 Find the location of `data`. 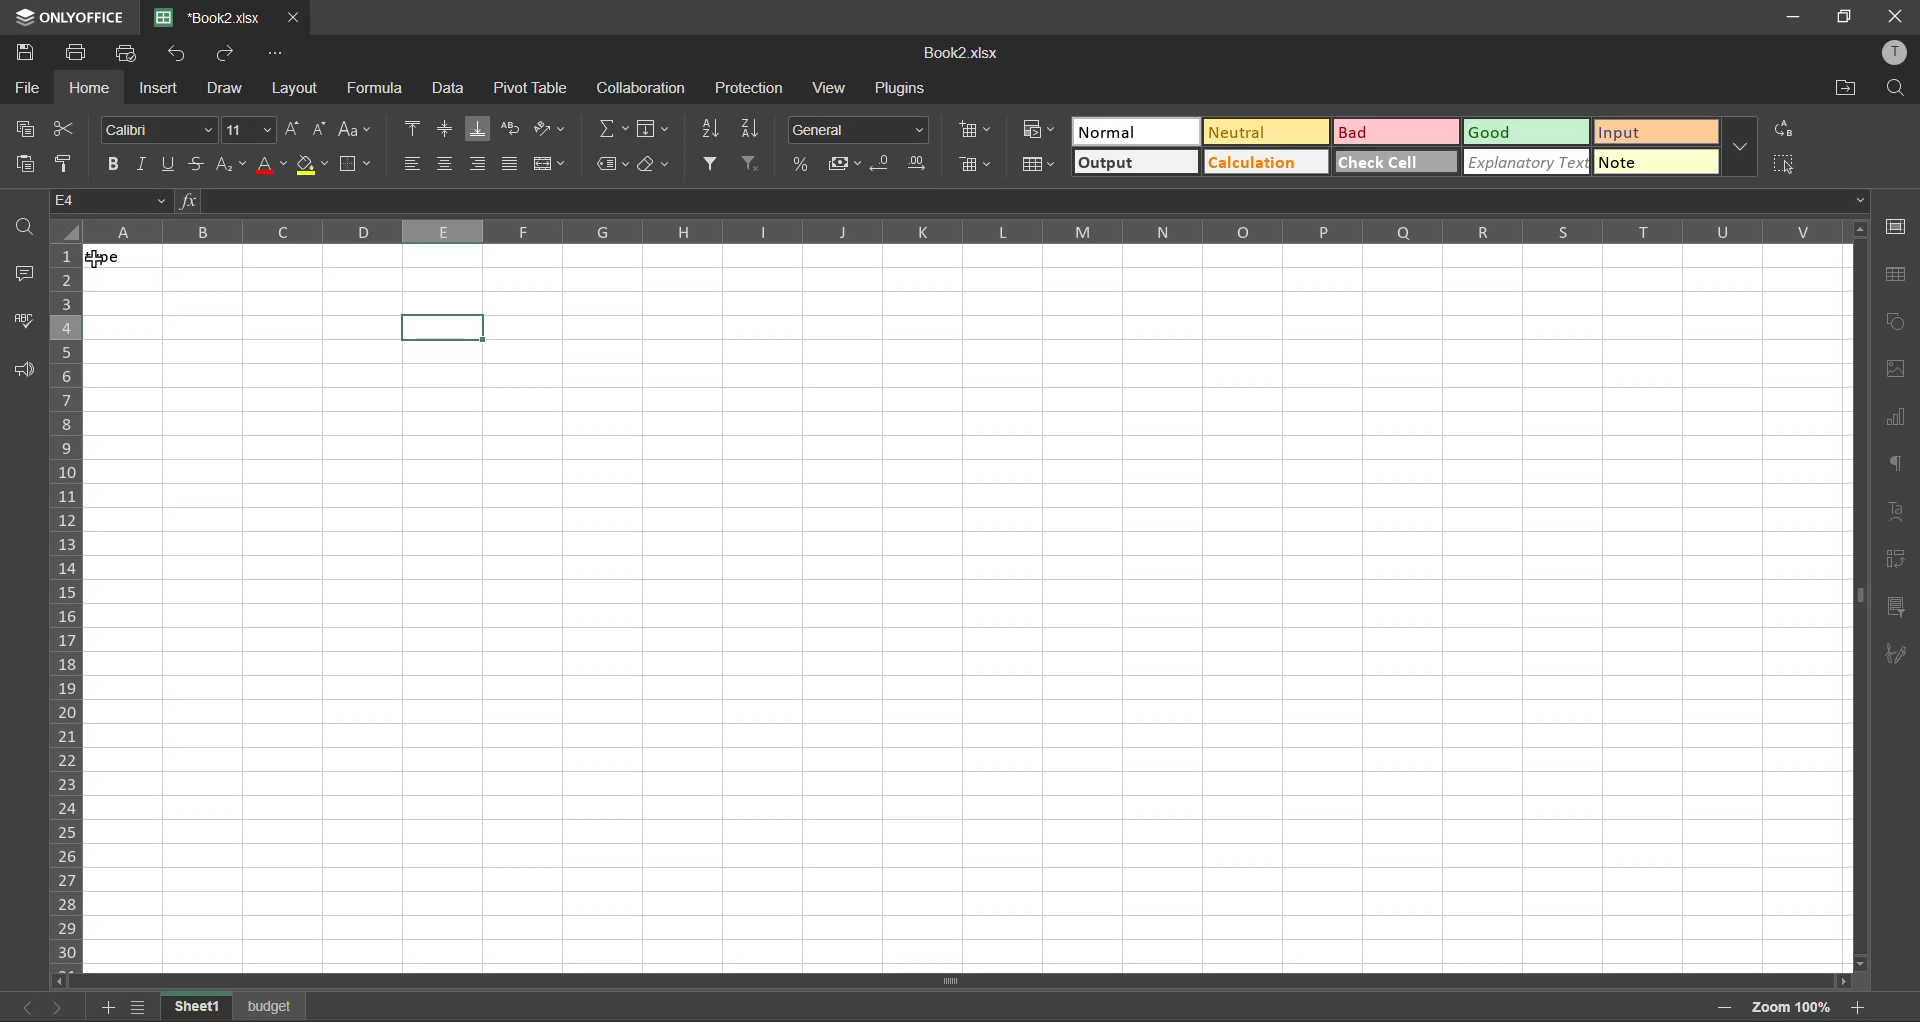

data is located at coordinates (450, 87).